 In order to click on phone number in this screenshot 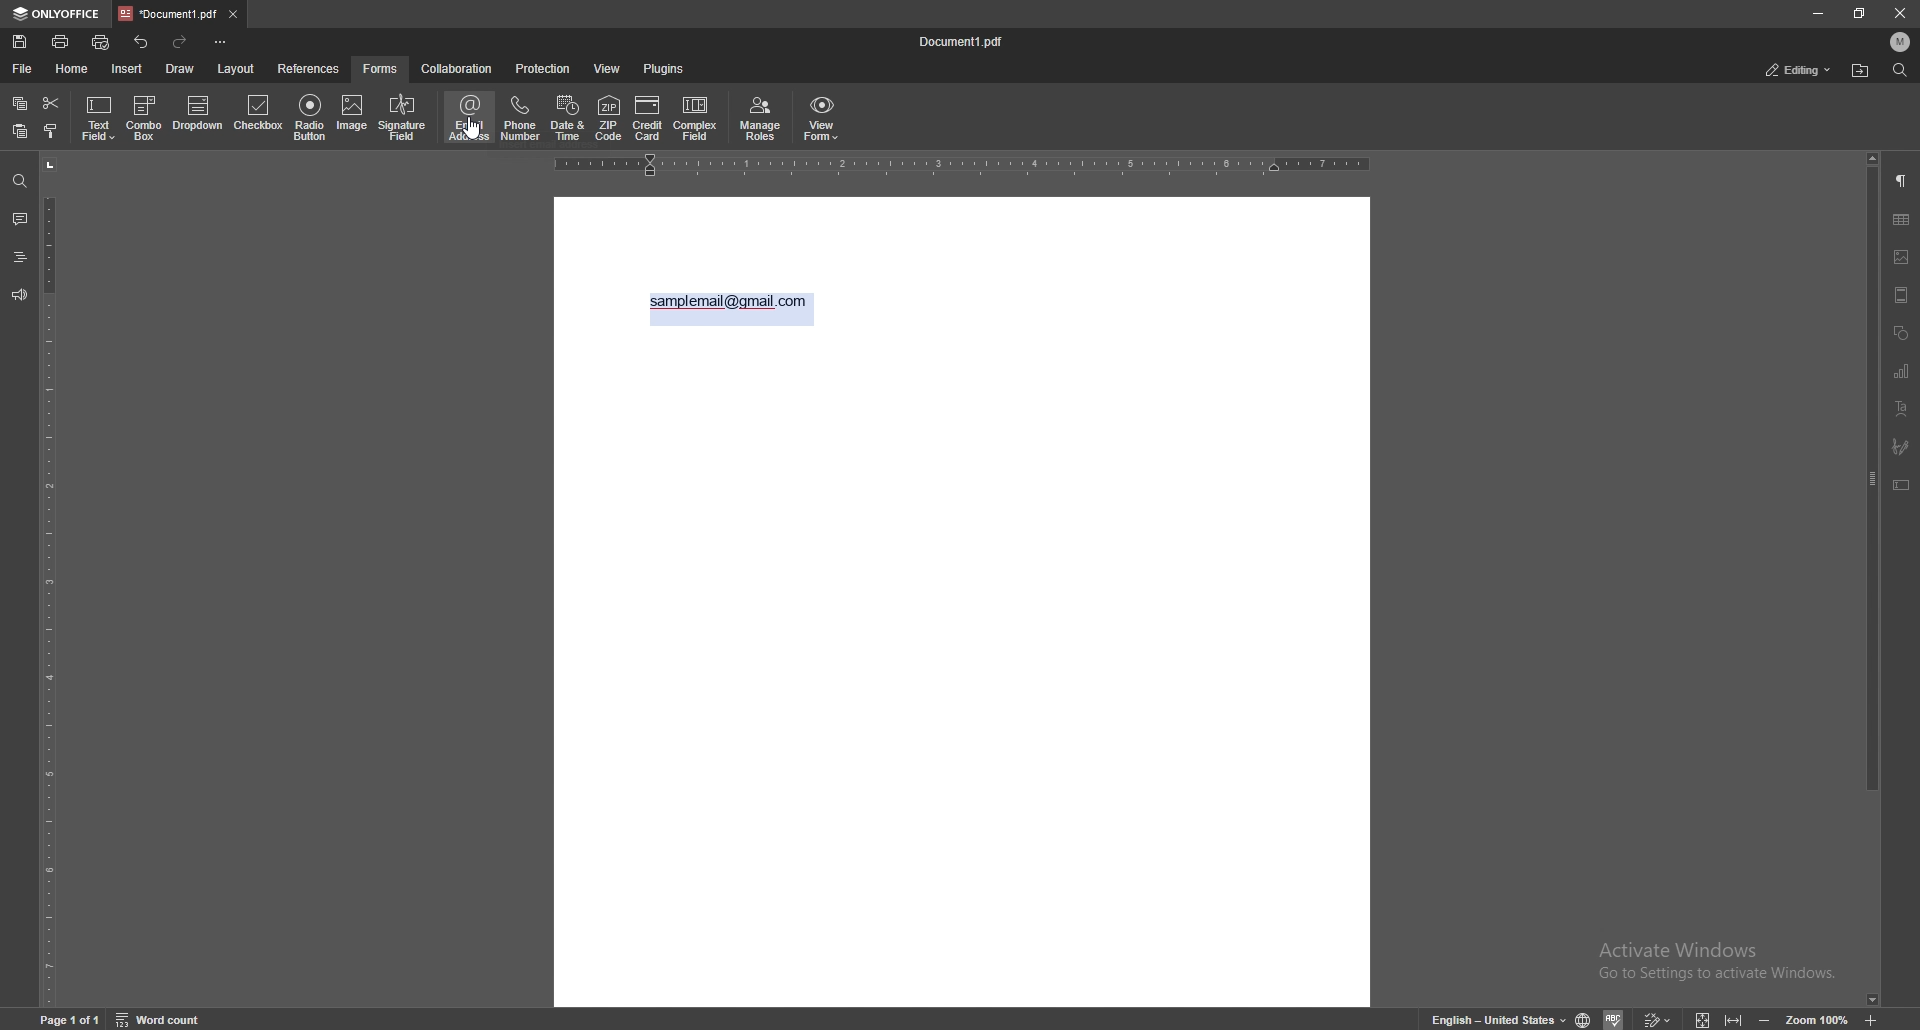, I will do `click(521, 118)`.